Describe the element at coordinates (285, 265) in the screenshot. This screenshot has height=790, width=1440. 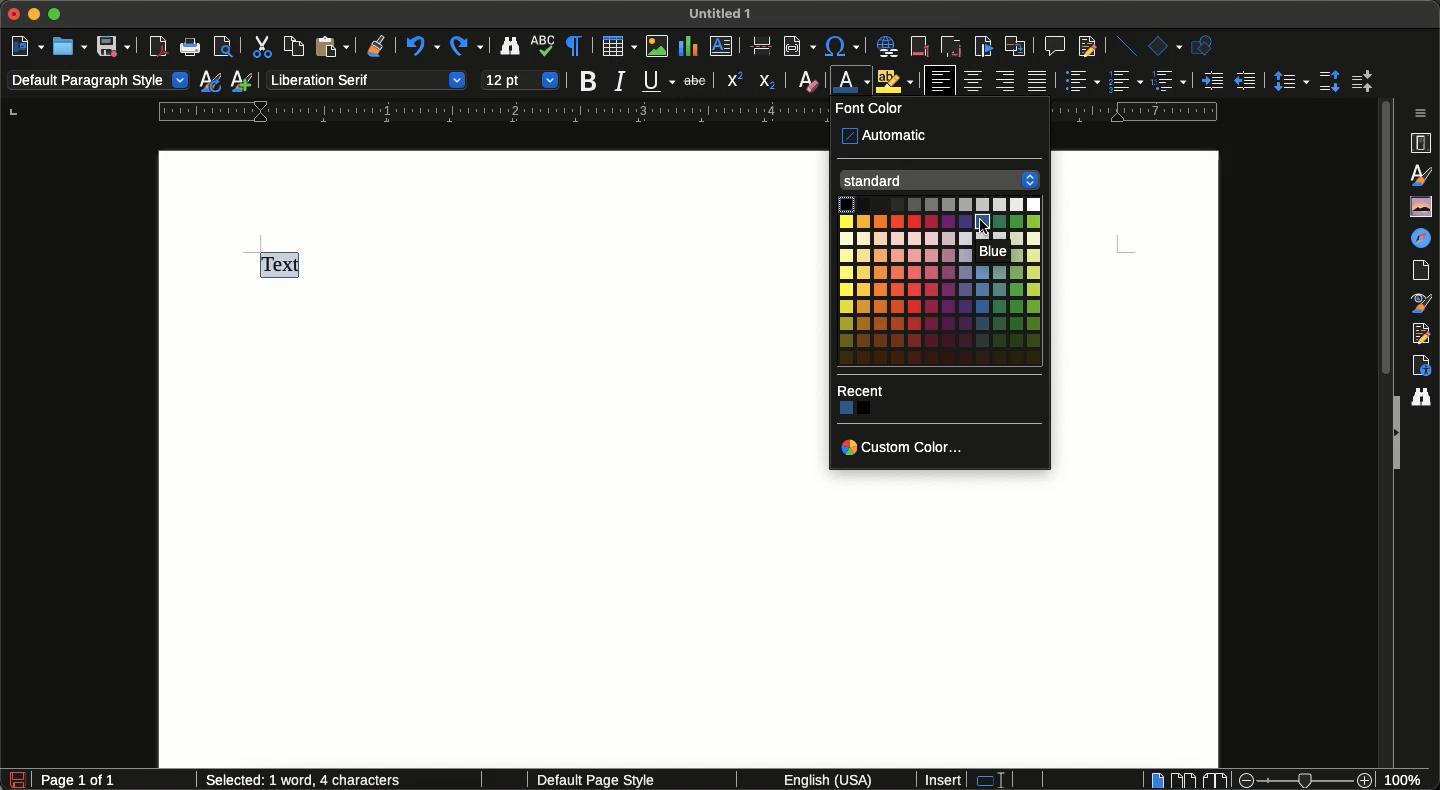
I see `Text` at that location.